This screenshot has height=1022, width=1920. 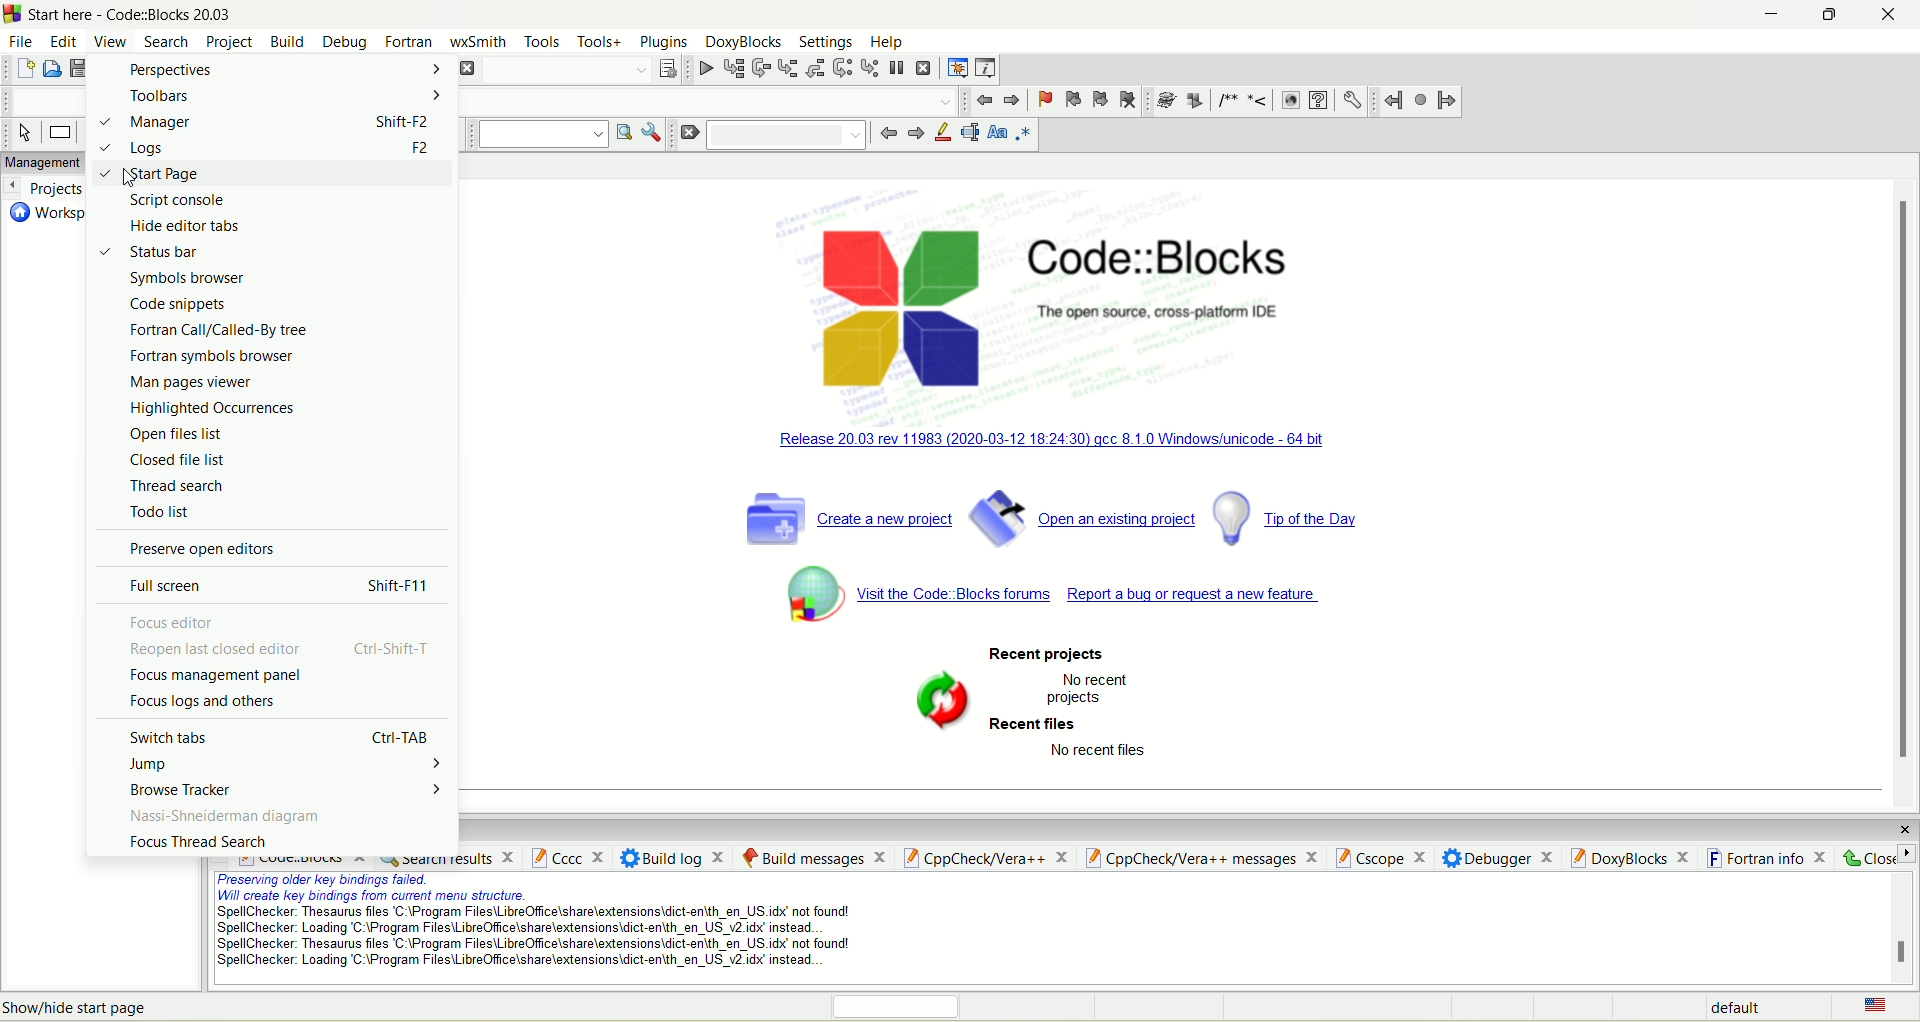 What do you see at coordinates (622, 133) in the screenshot?
I see `run search` at bounding box center [622, 133].